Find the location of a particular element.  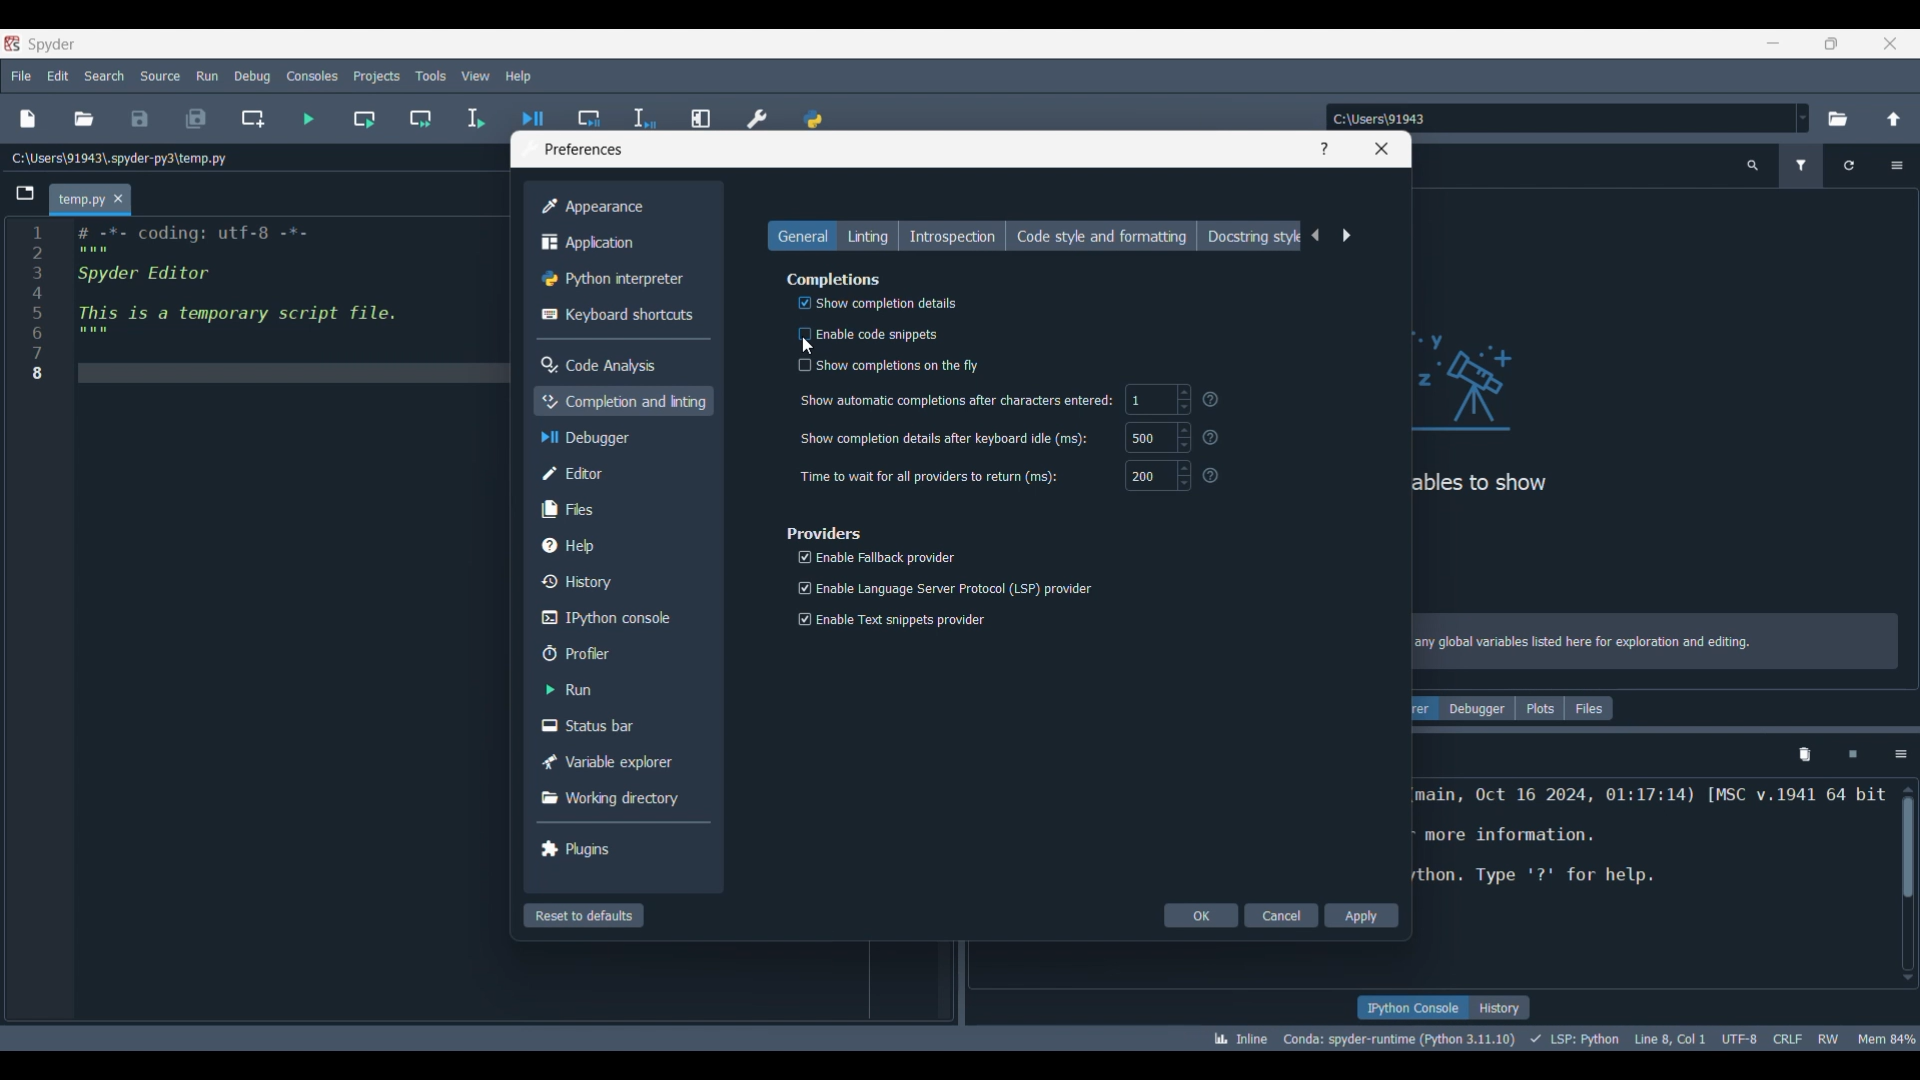

Change to parent directory is located at coordinates (1894, 119).